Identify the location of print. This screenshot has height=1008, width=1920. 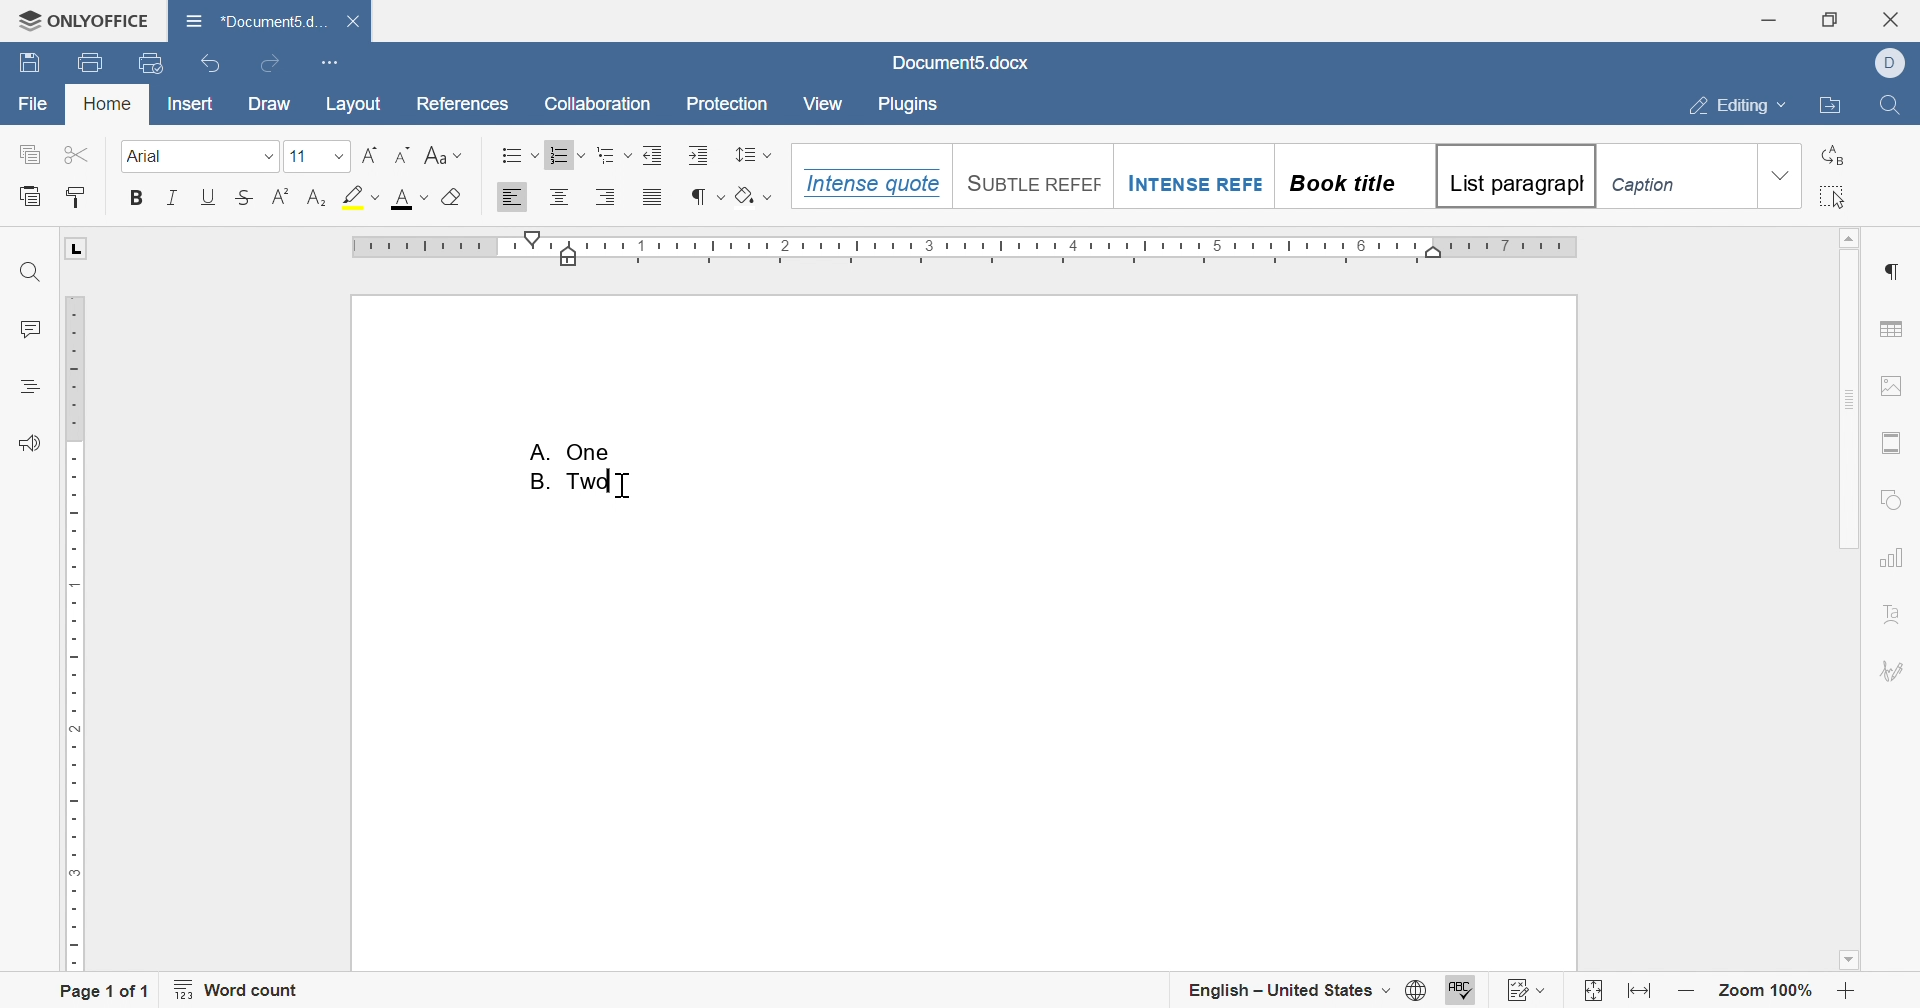
(93, 60).